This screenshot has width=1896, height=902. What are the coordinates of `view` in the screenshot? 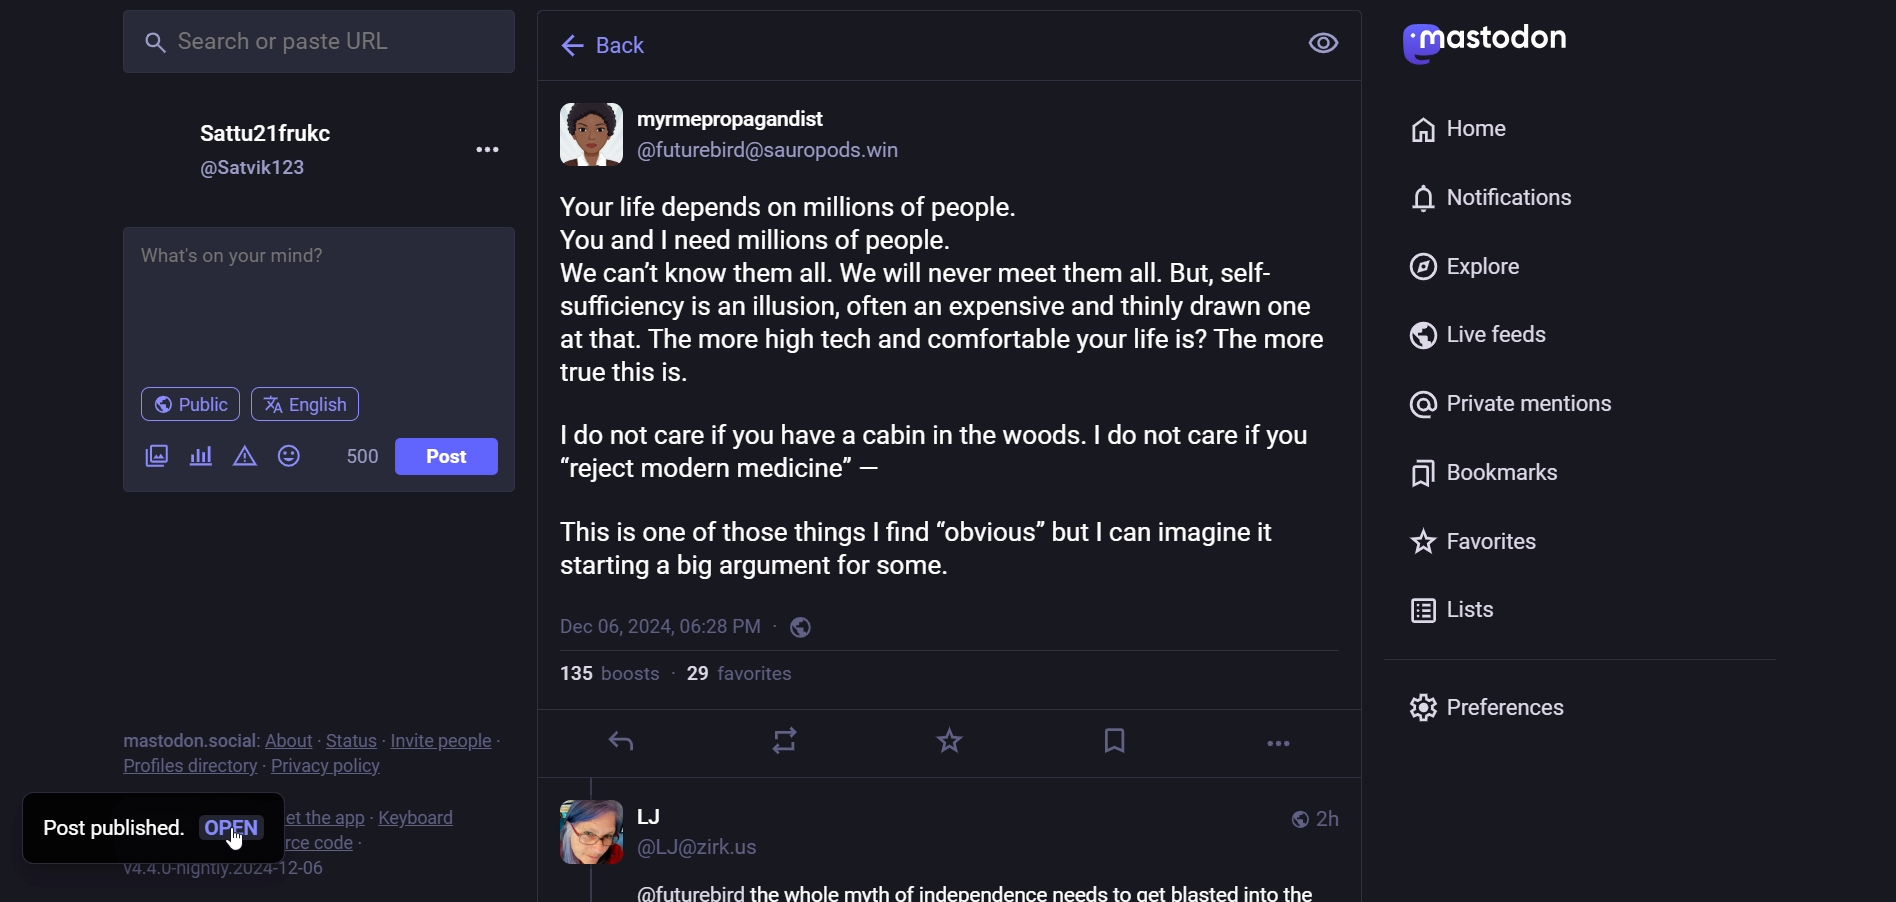 It's located at (1329, 43).